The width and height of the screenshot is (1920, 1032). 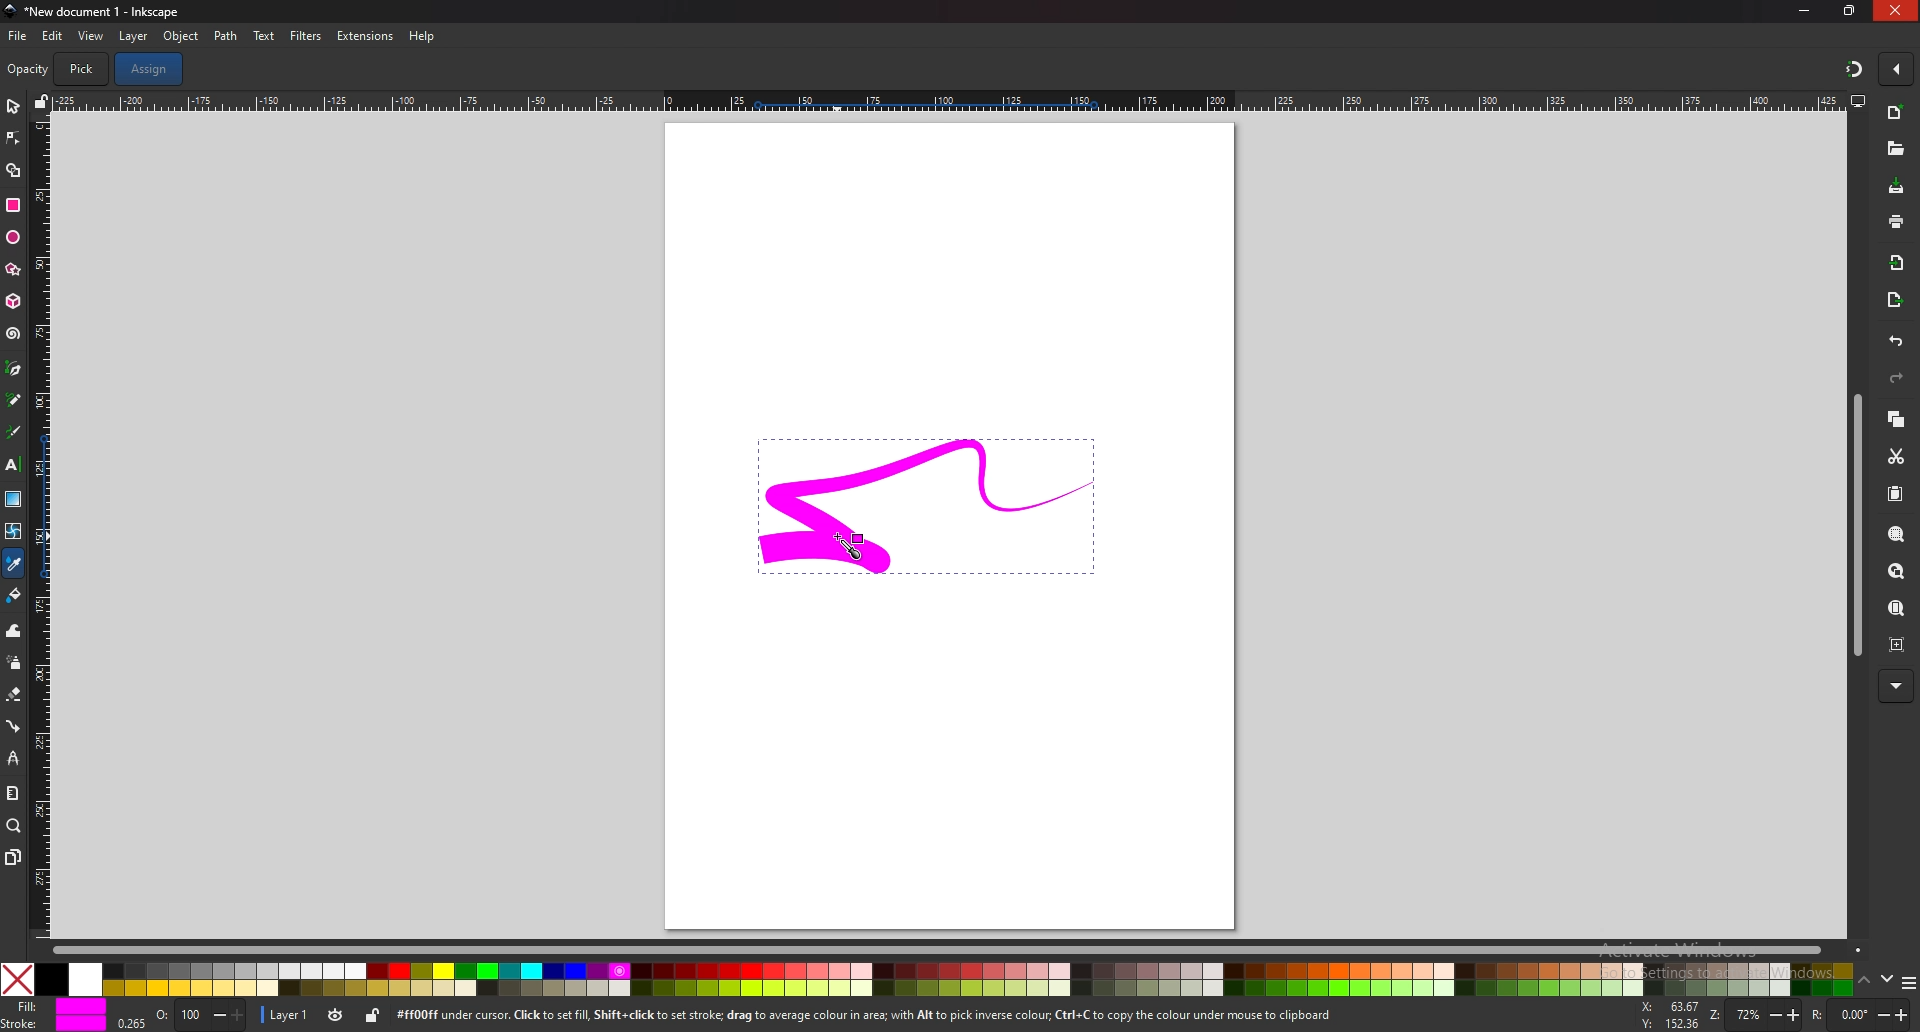 What do you see at coordinates (12, 205) in the screenshot?
I see `rectangle` at bounding box center [12, 205].